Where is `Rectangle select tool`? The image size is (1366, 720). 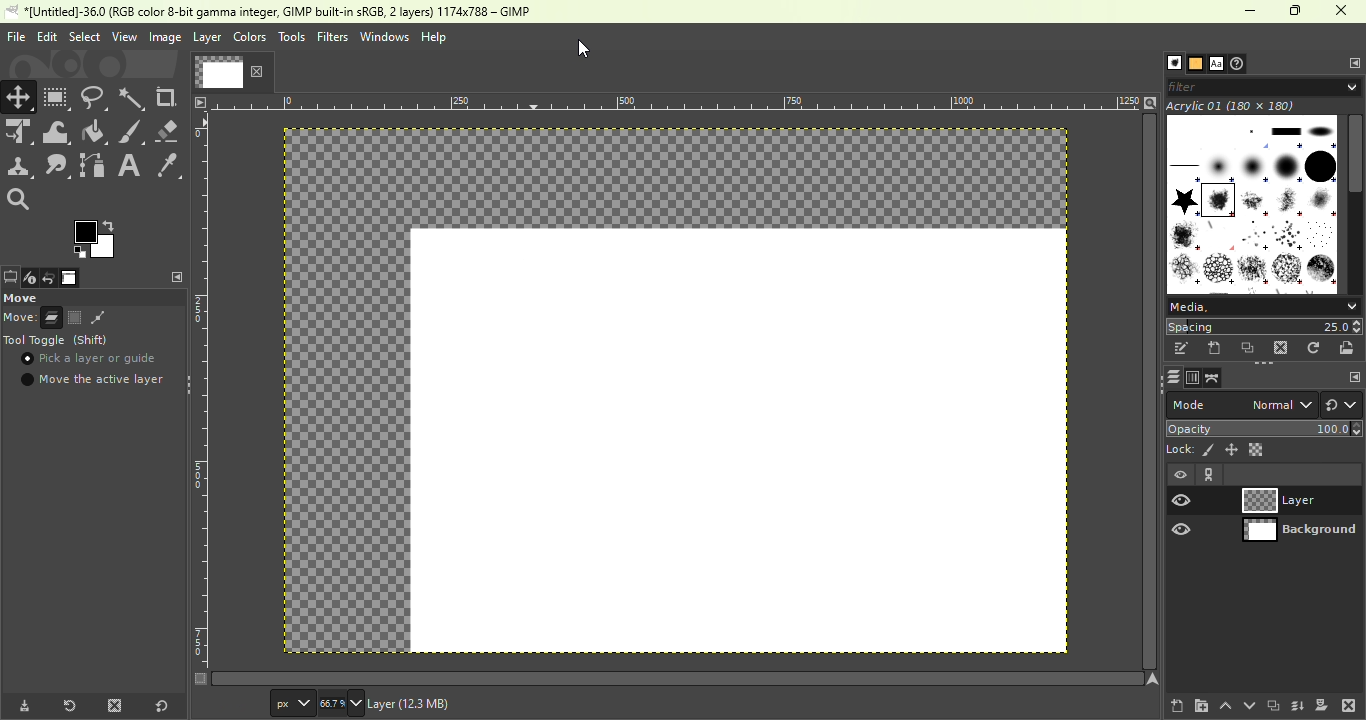 Rectangle select tool is located at coordinates (57, 97).